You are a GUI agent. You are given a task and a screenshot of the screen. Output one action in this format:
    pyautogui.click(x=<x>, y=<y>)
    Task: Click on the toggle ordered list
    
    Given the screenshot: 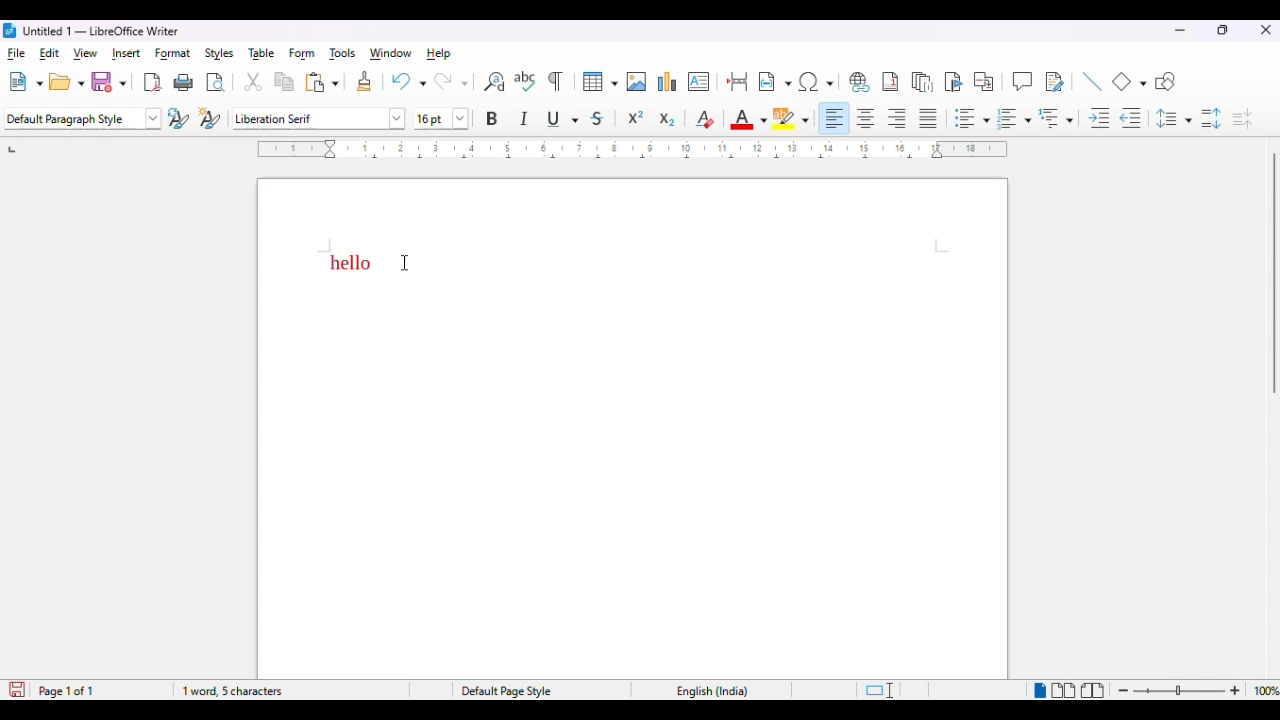 What is the action you would take?
    pyautogui.click(x=1014, y=118)
    